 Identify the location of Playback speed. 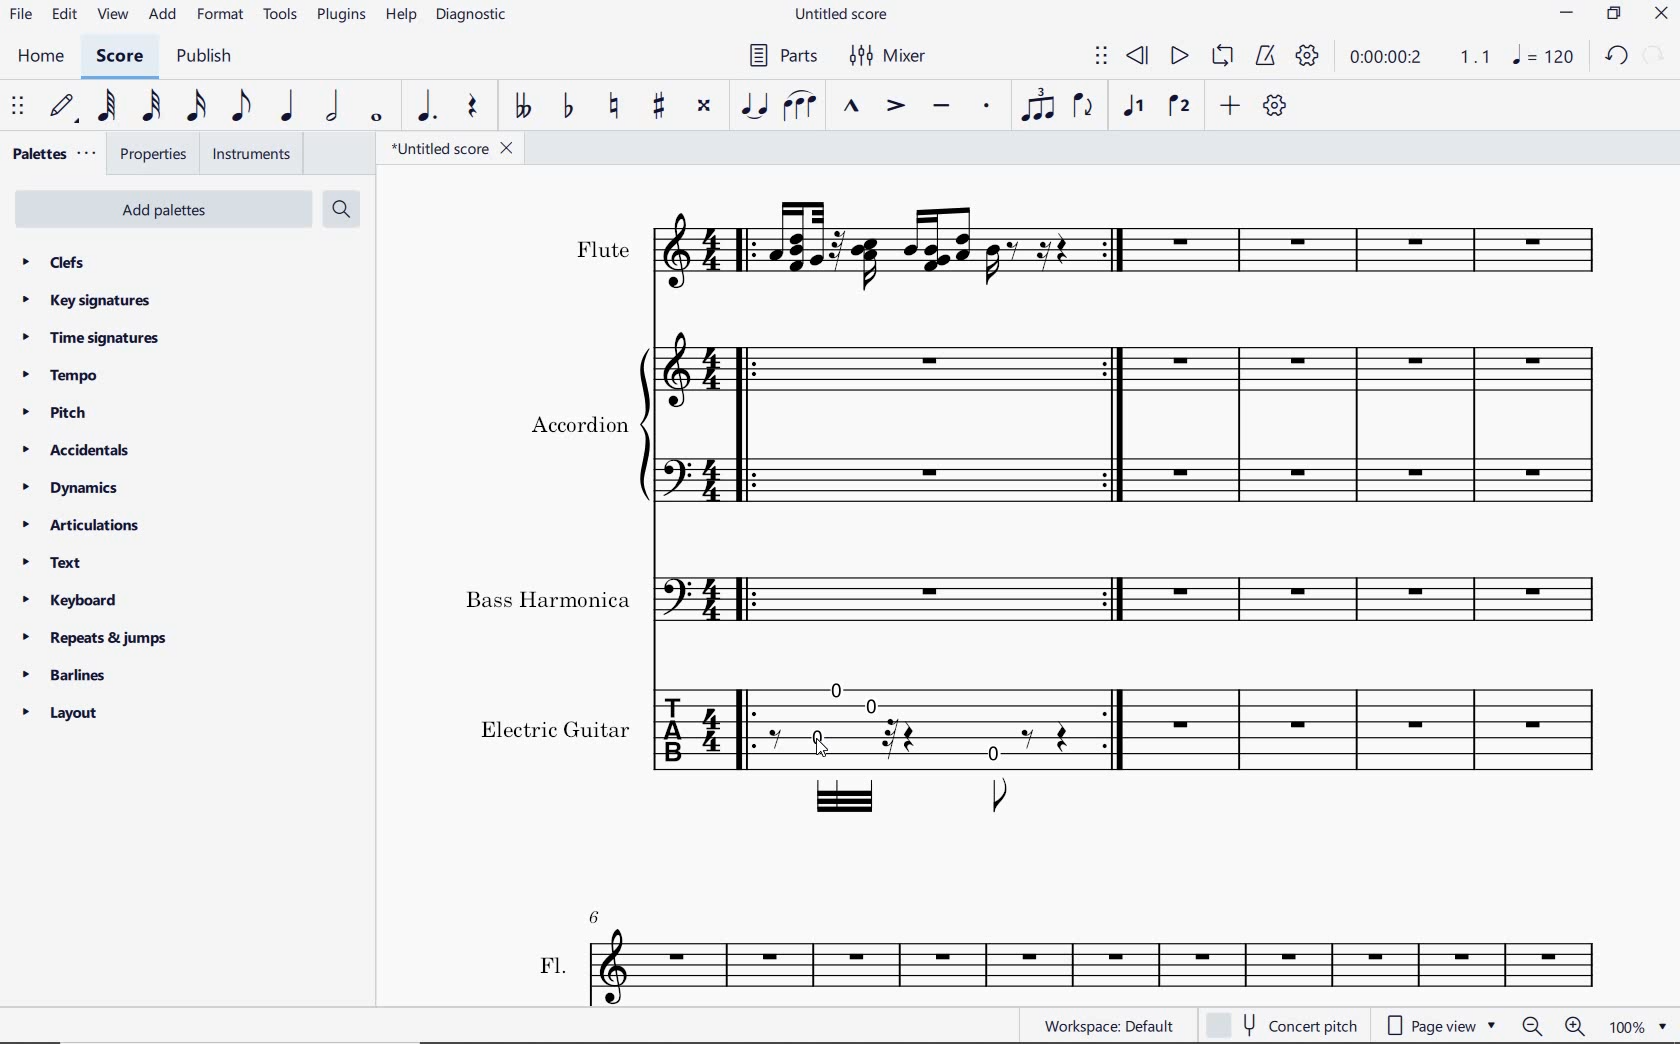
(1477, 59).